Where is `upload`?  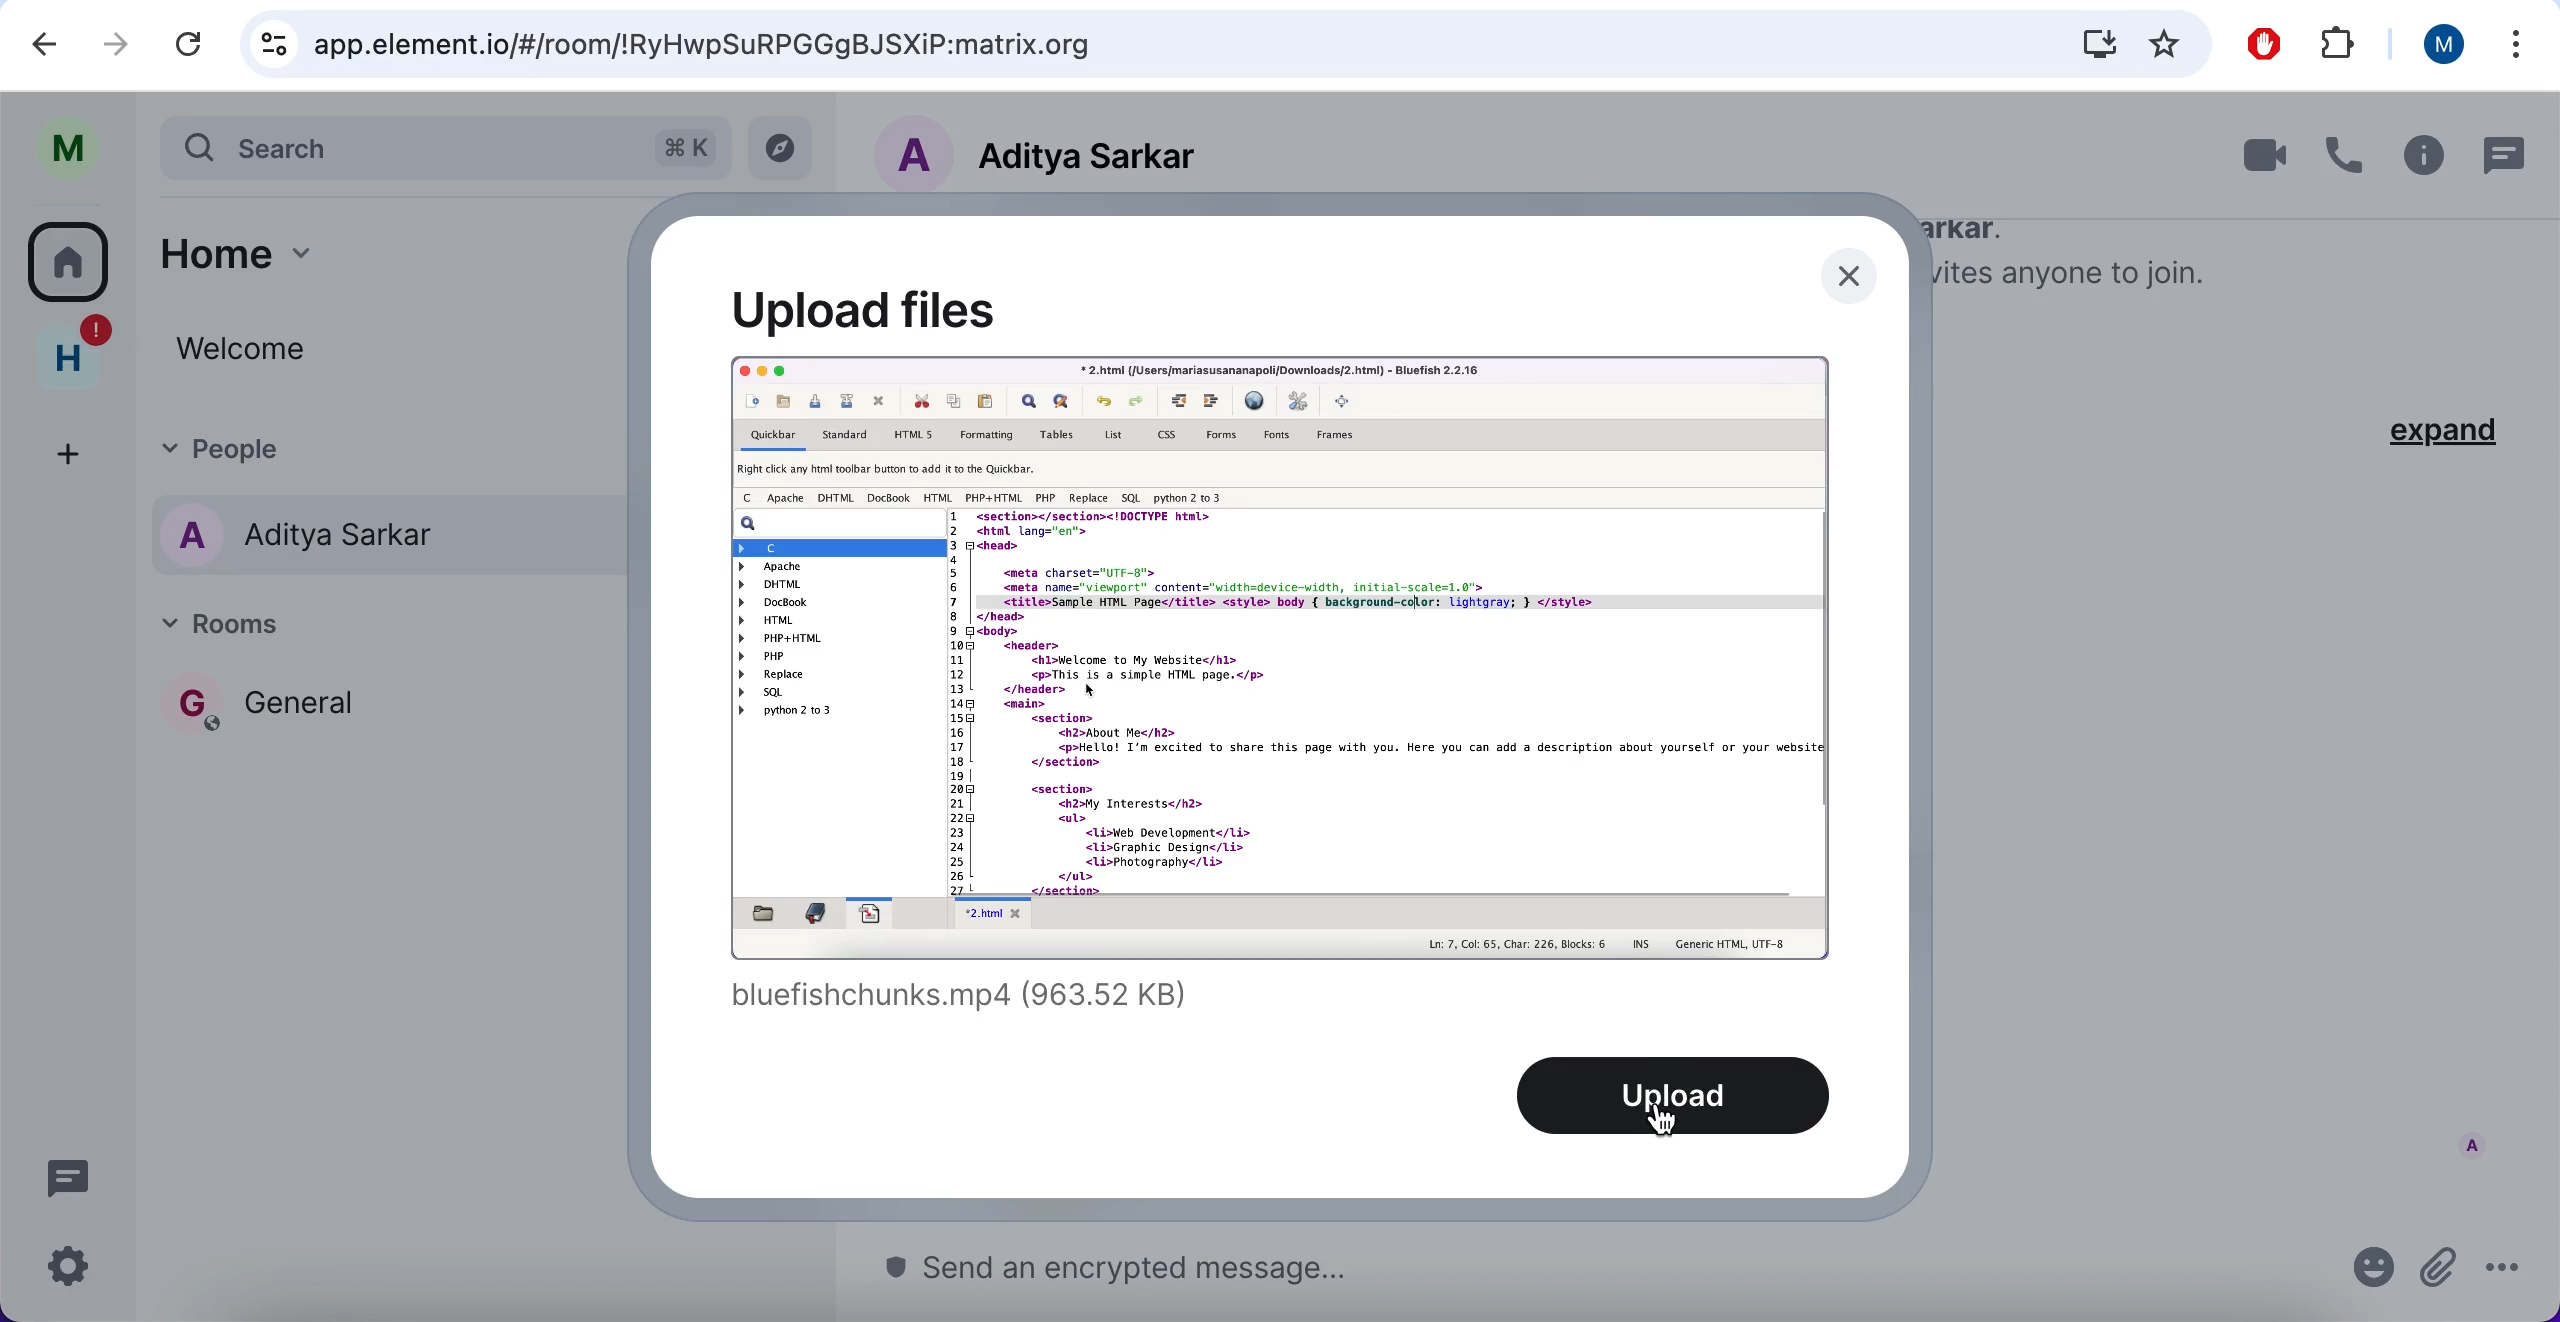
upload is located at coordinates (1673, 1094).